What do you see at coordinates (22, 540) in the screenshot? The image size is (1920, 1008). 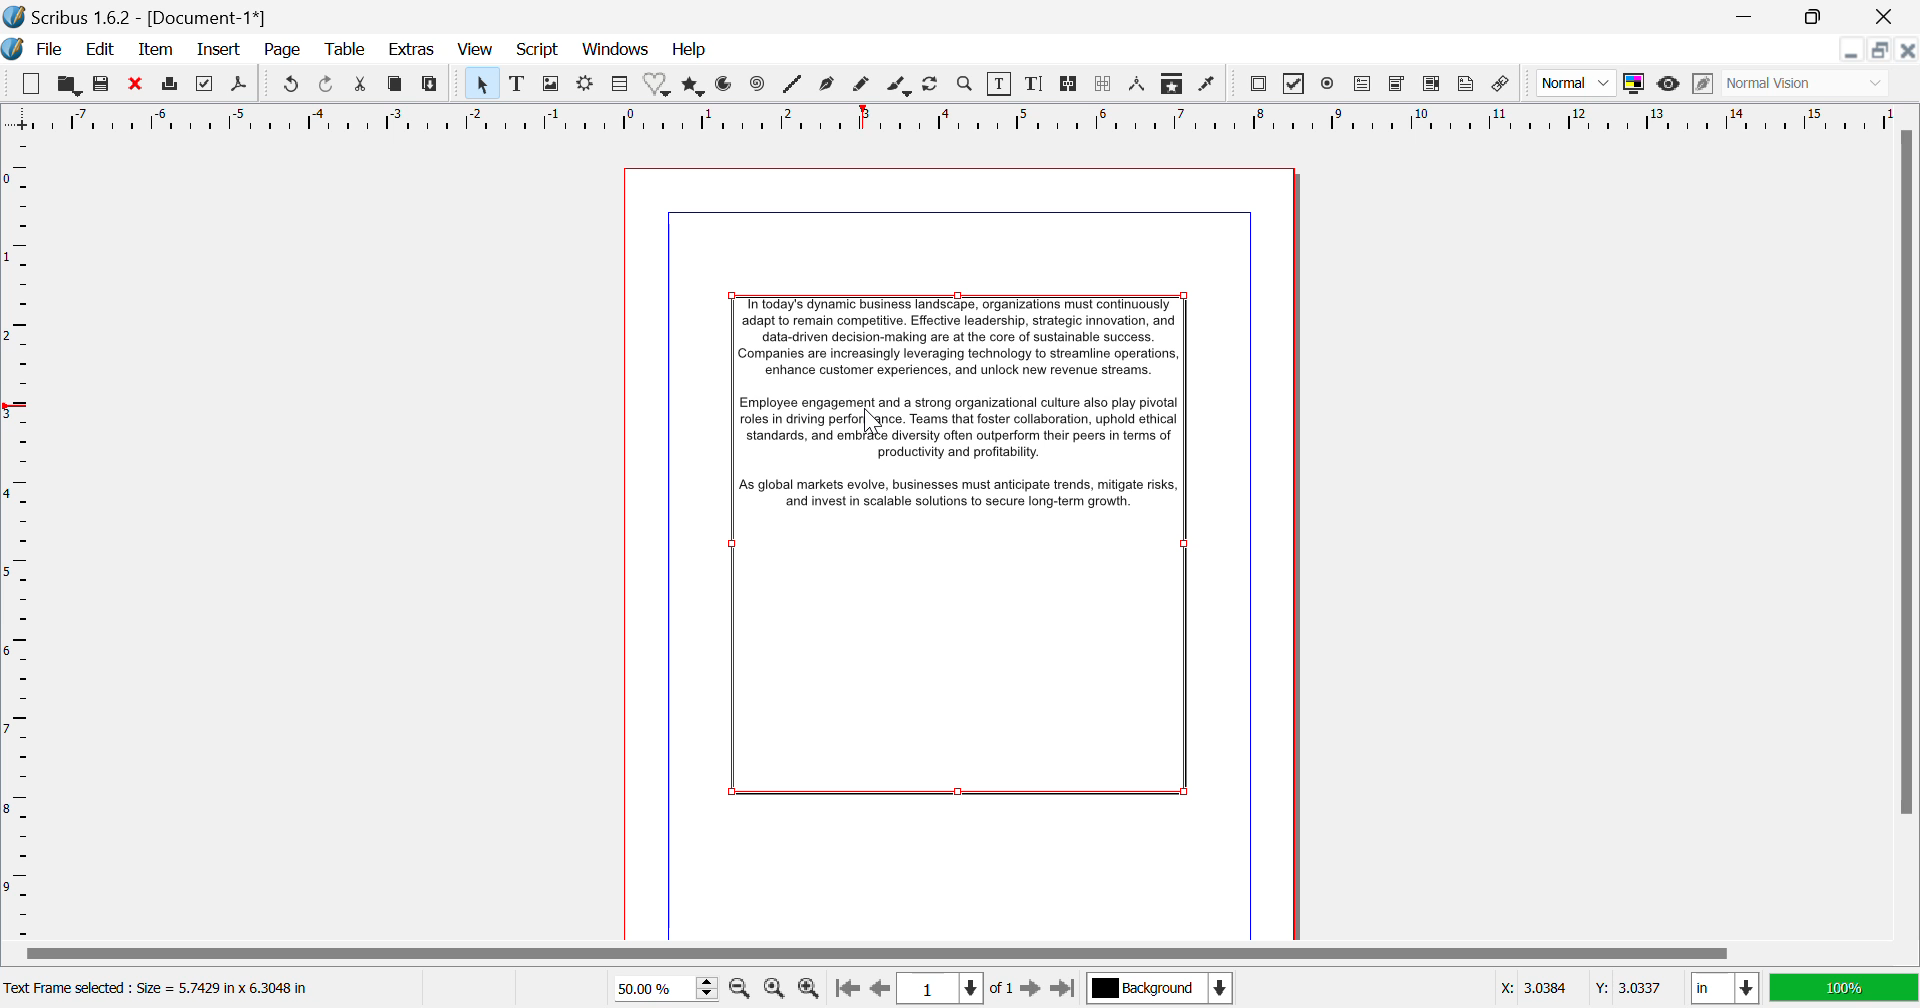 I see `Horizontal Page Margins` at bounding box center [22, 540].